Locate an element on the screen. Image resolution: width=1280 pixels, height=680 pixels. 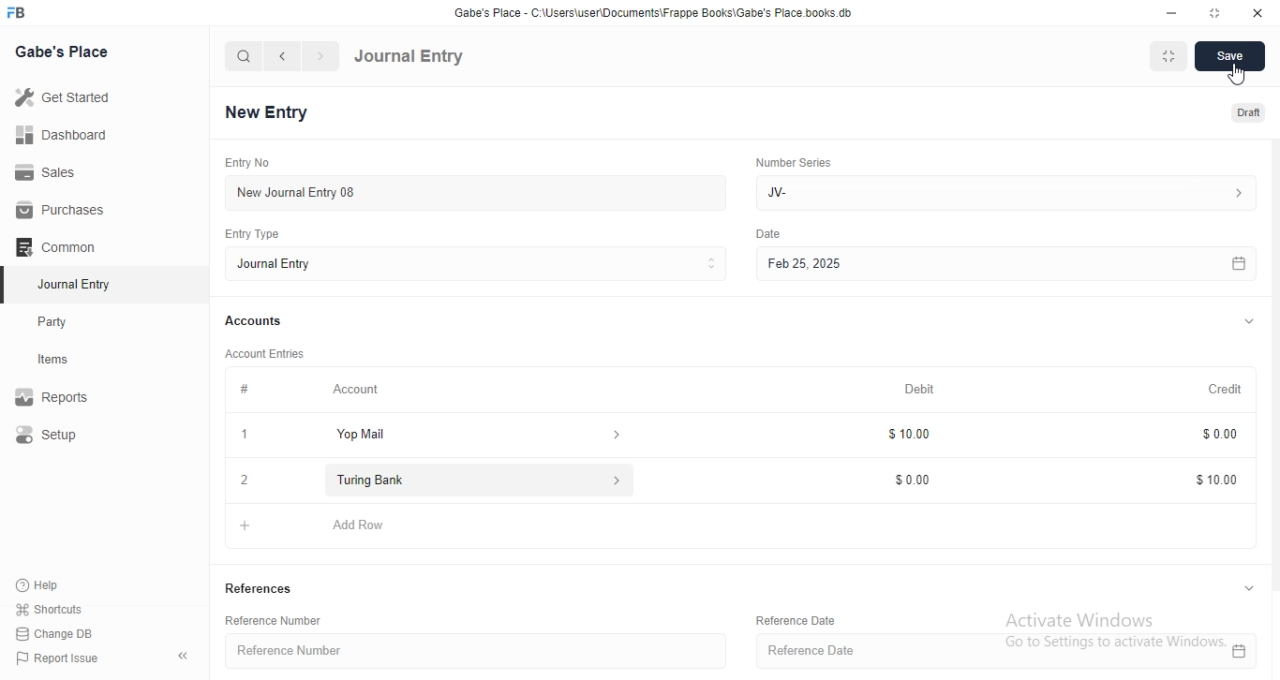
$10.00 is located at coordinates (911, 435).